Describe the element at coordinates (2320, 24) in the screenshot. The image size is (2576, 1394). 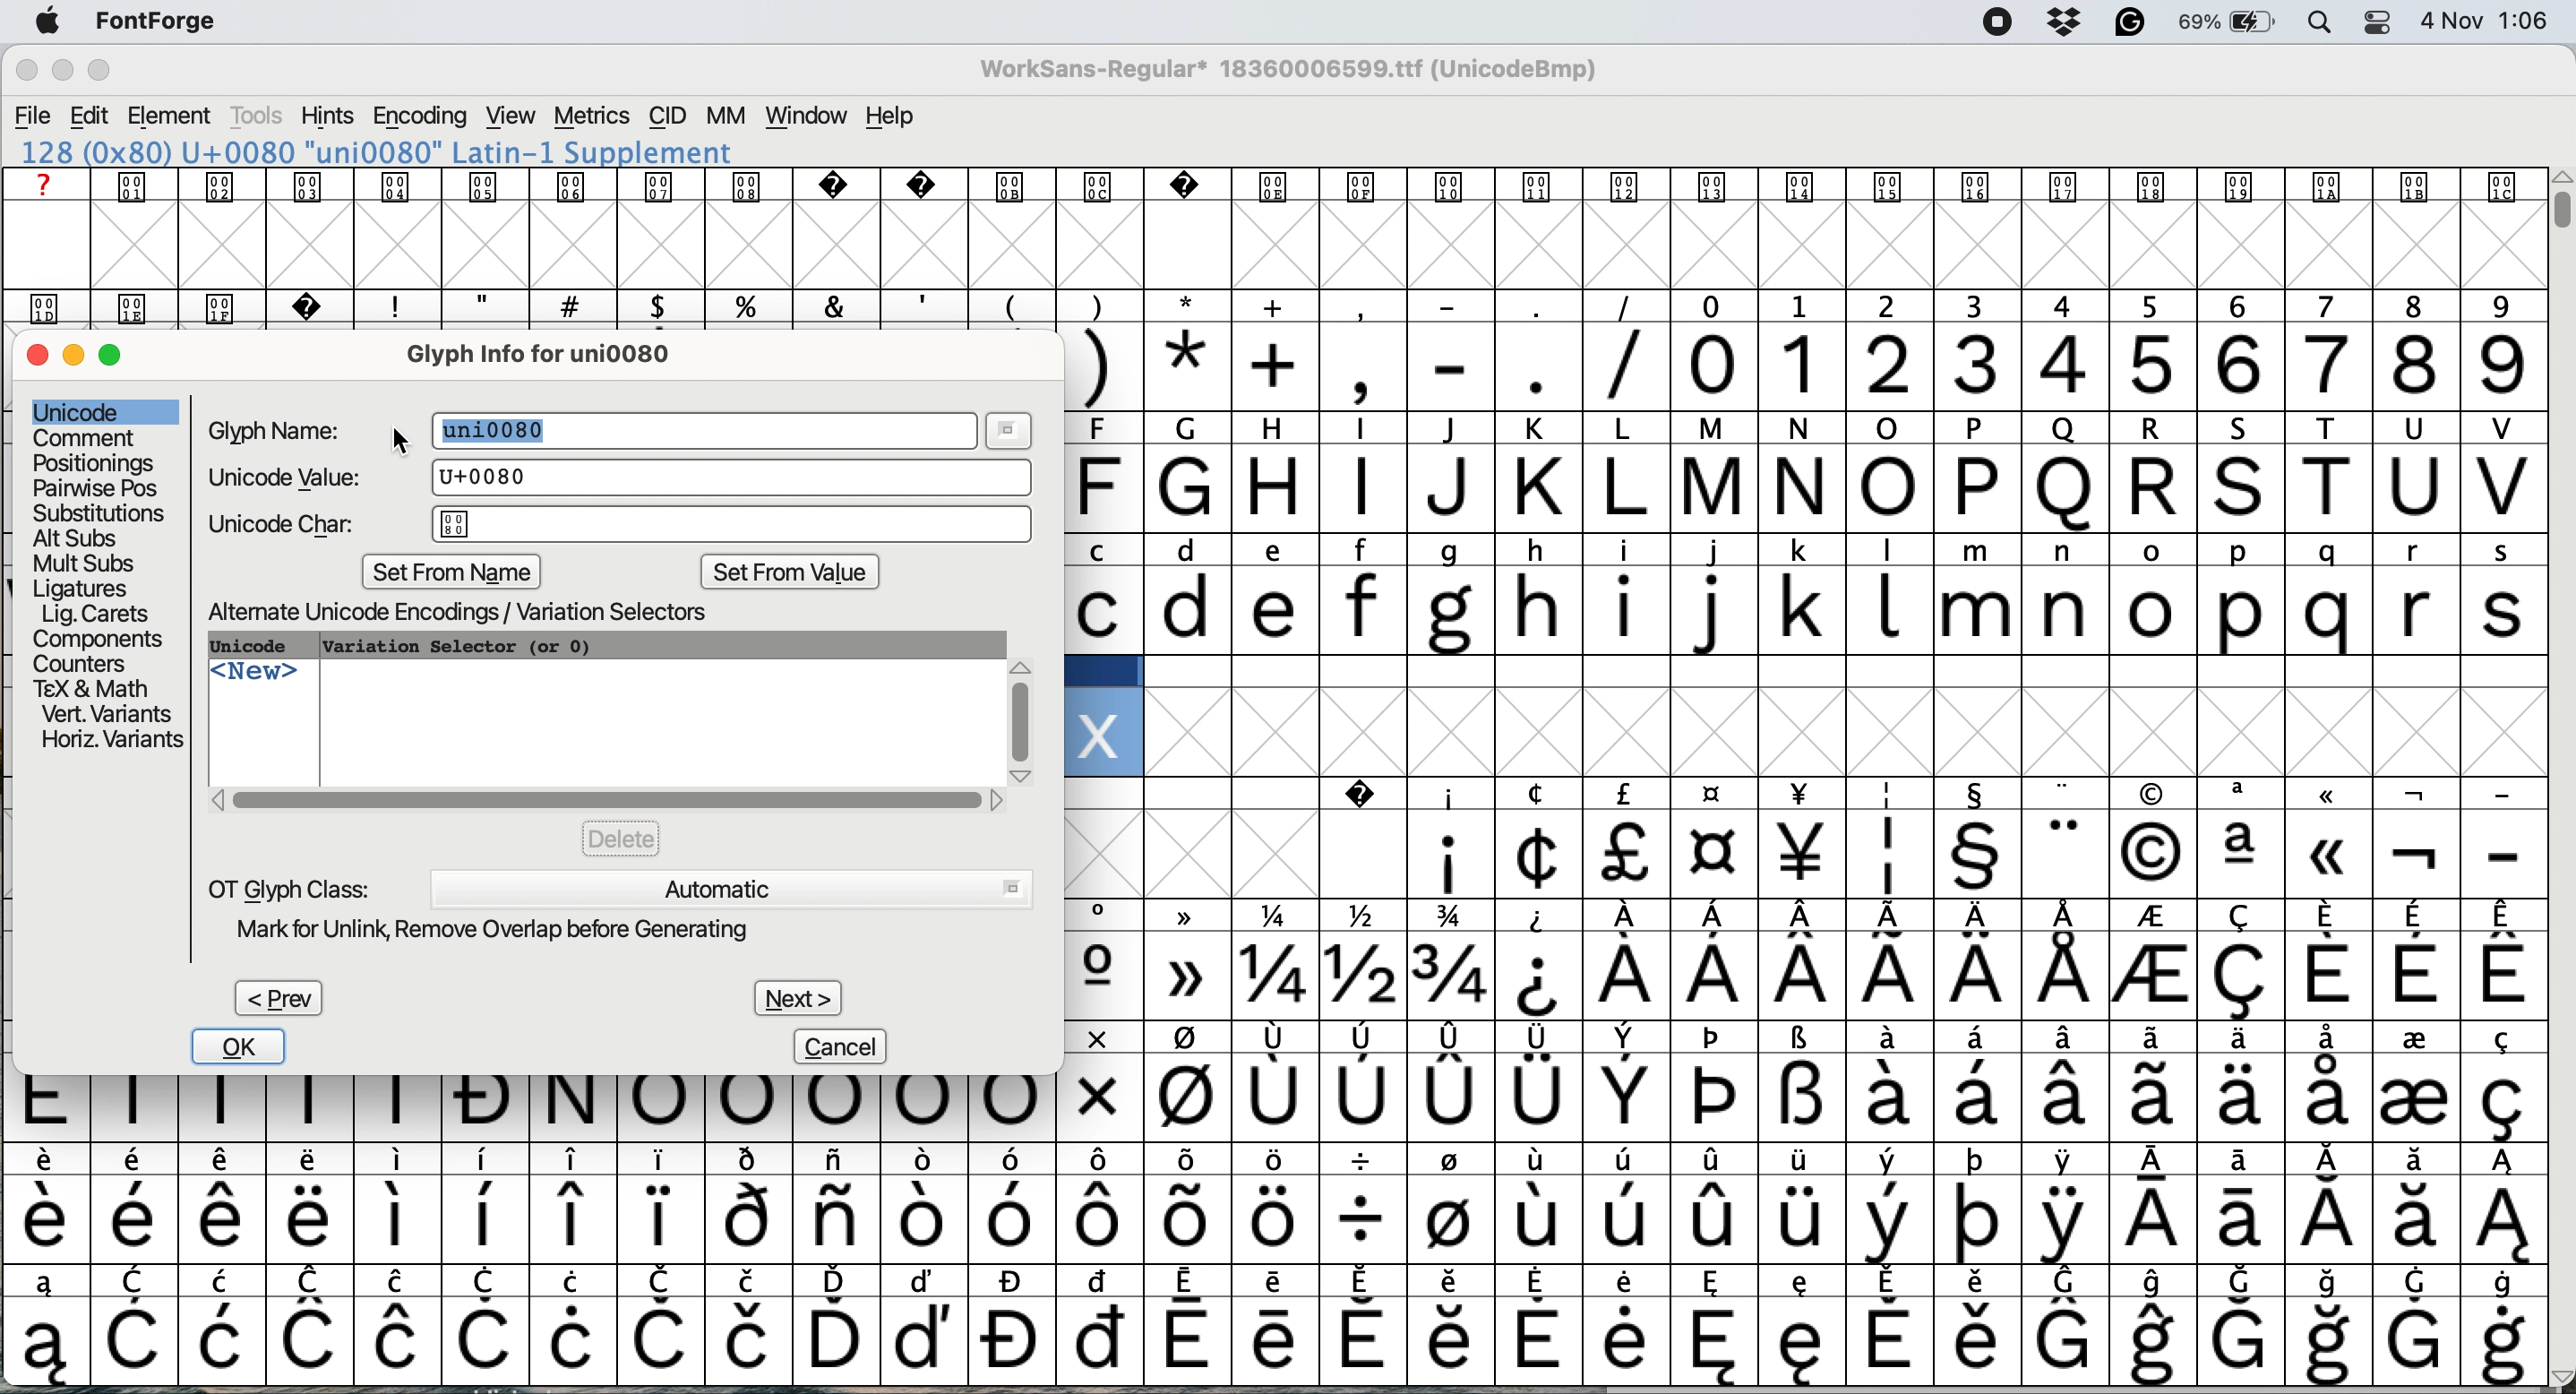
I see `spotlight search` at that location.